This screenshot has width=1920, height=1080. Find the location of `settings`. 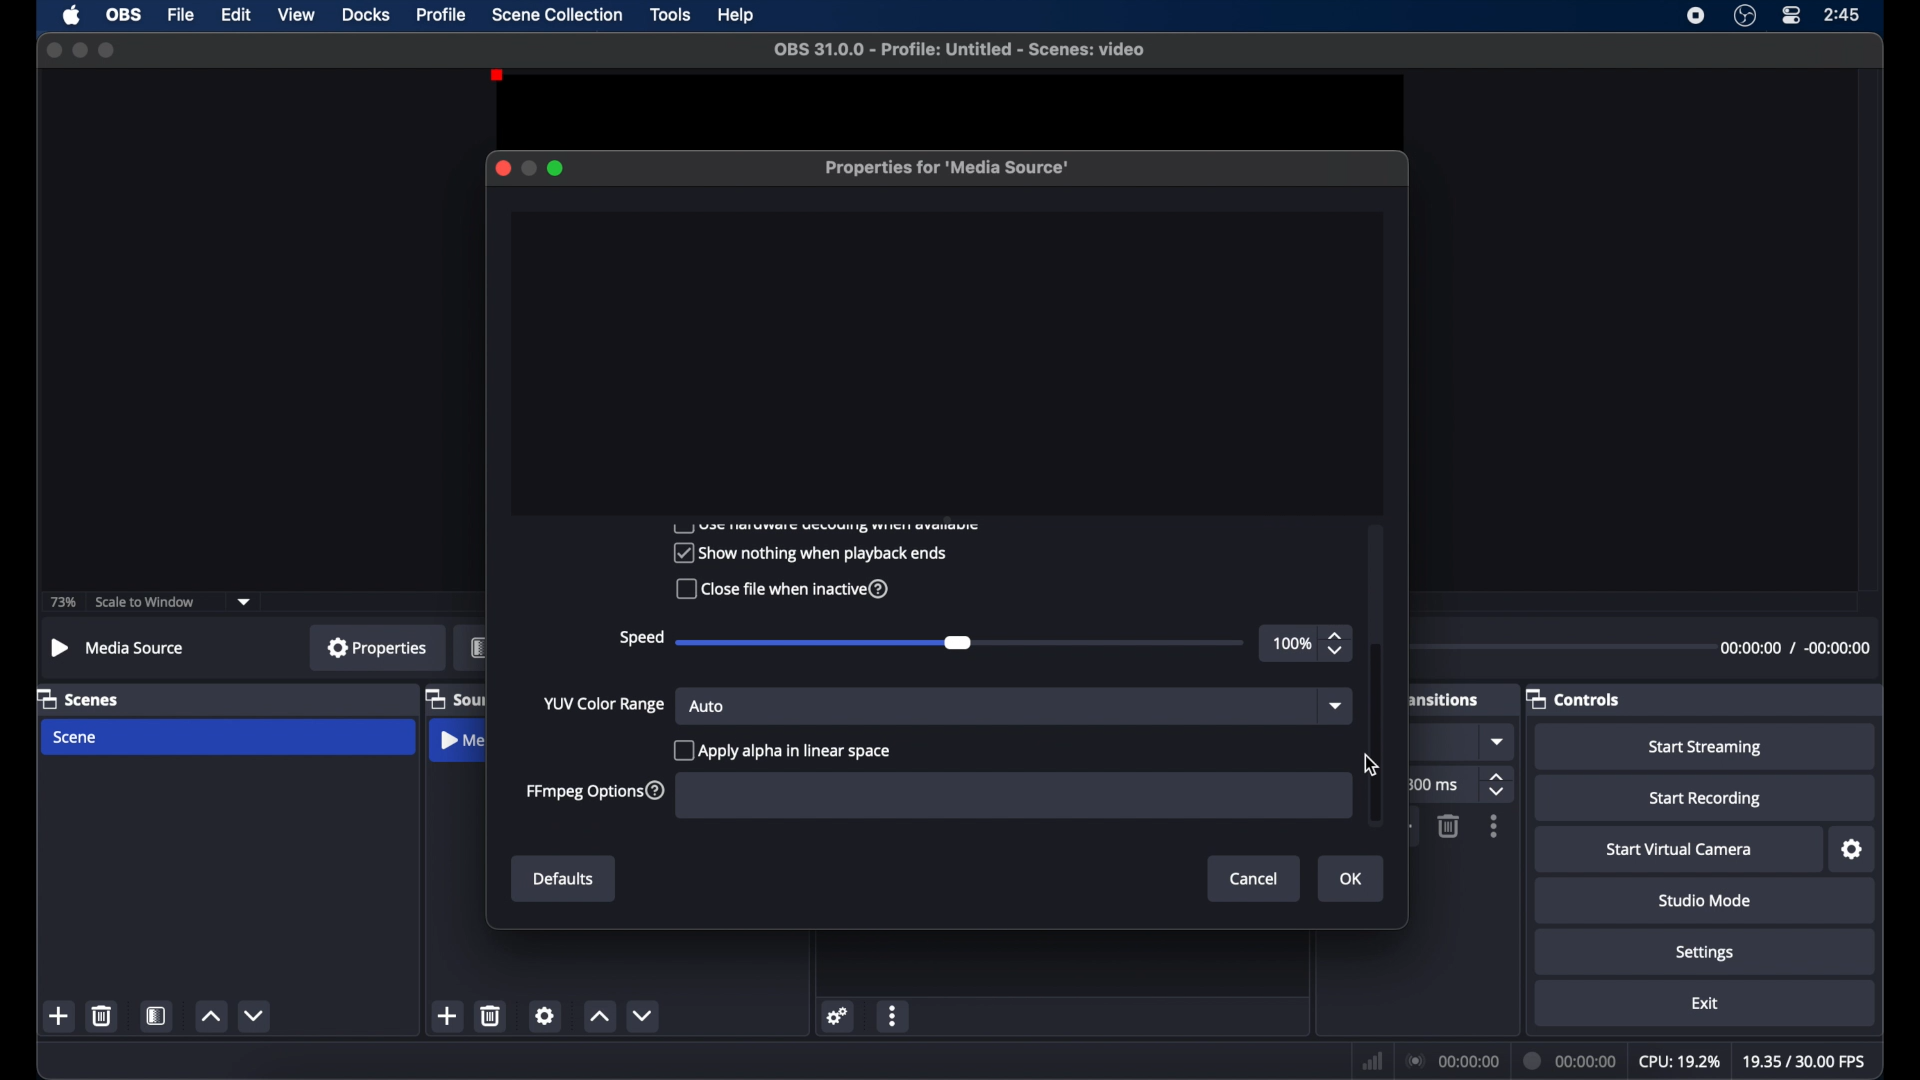

settings is located at coordinates (545, 1015).